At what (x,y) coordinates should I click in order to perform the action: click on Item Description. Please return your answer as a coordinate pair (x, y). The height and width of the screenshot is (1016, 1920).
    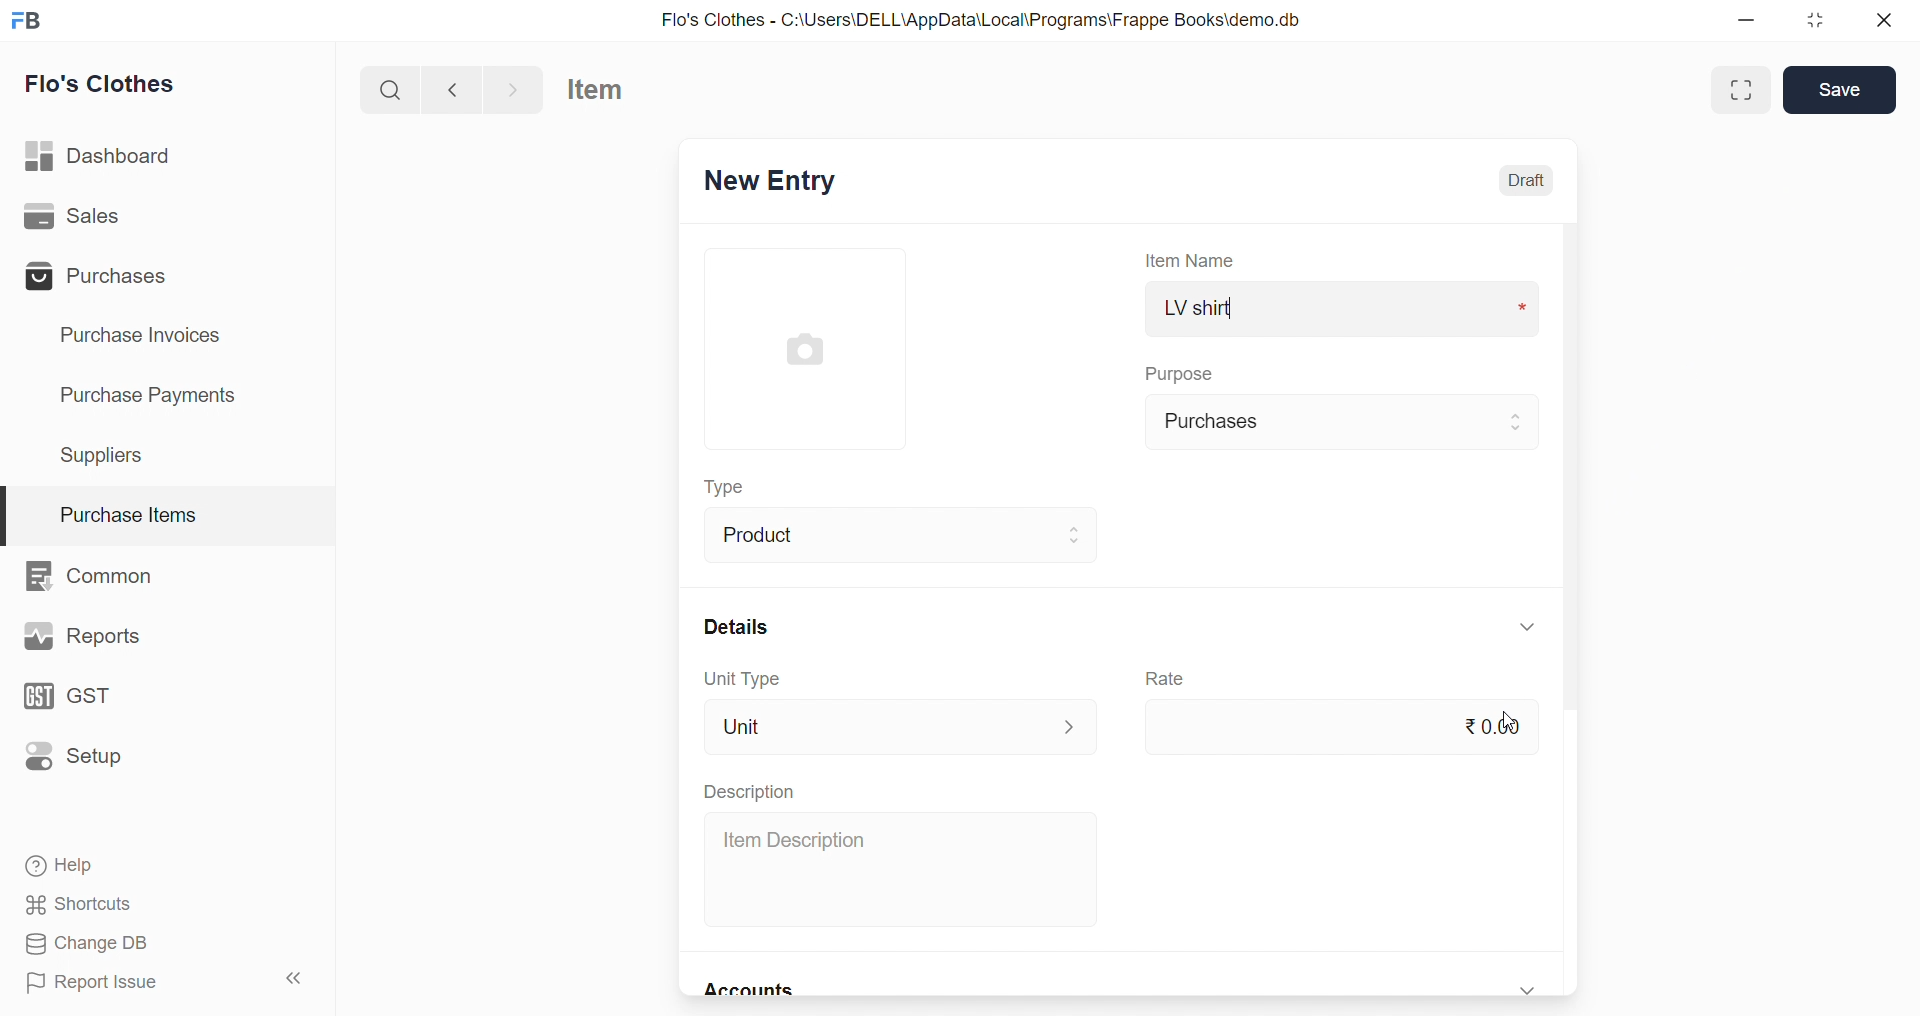
    Looking at the image, I should click on (905, 870).